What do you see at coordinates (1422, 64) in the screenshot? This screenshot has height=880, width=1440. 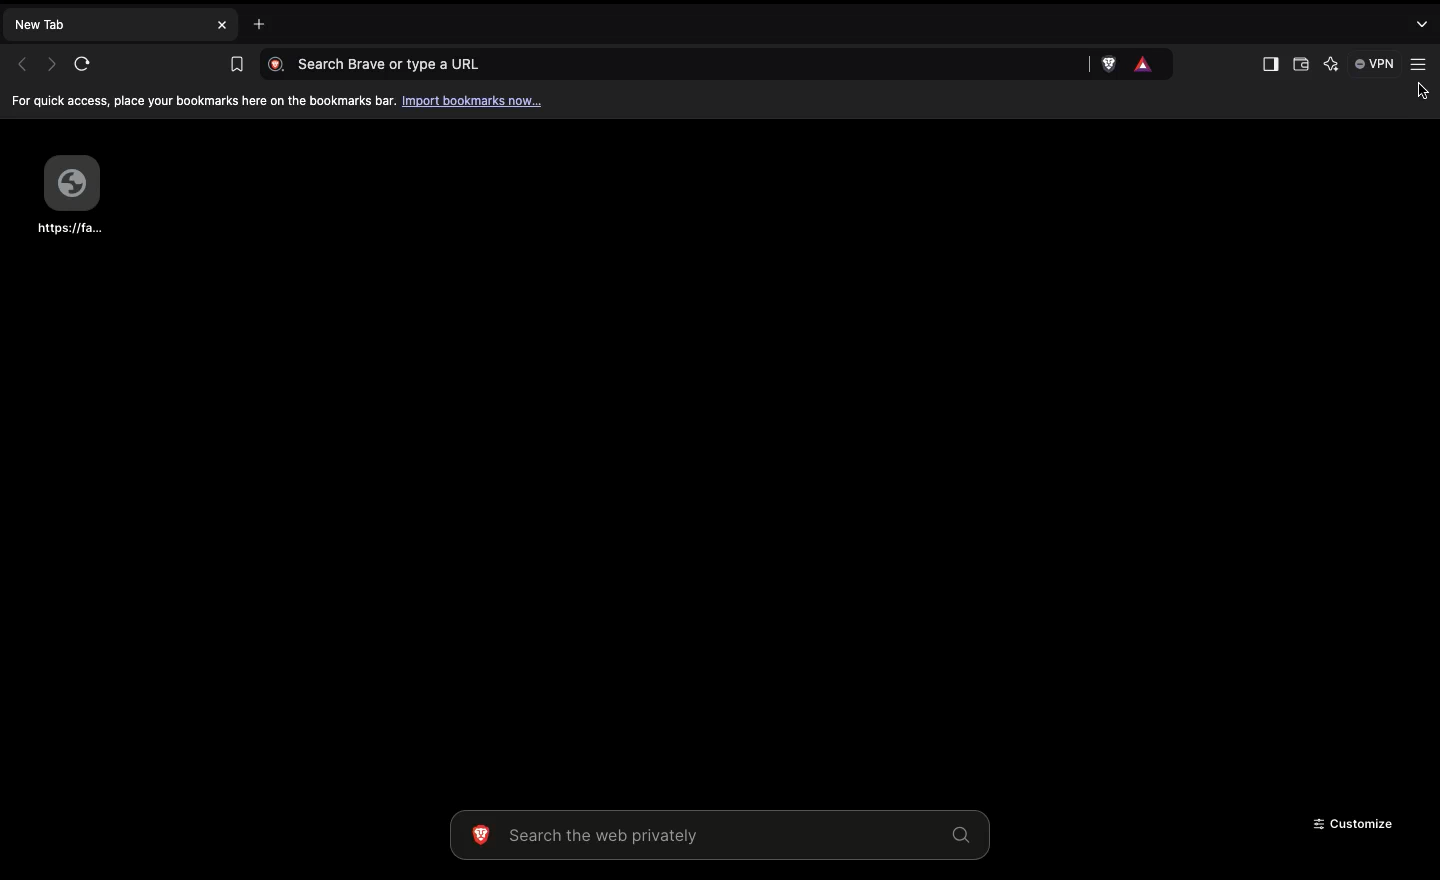 I see `Settings` at bounding box center [1422, 64].